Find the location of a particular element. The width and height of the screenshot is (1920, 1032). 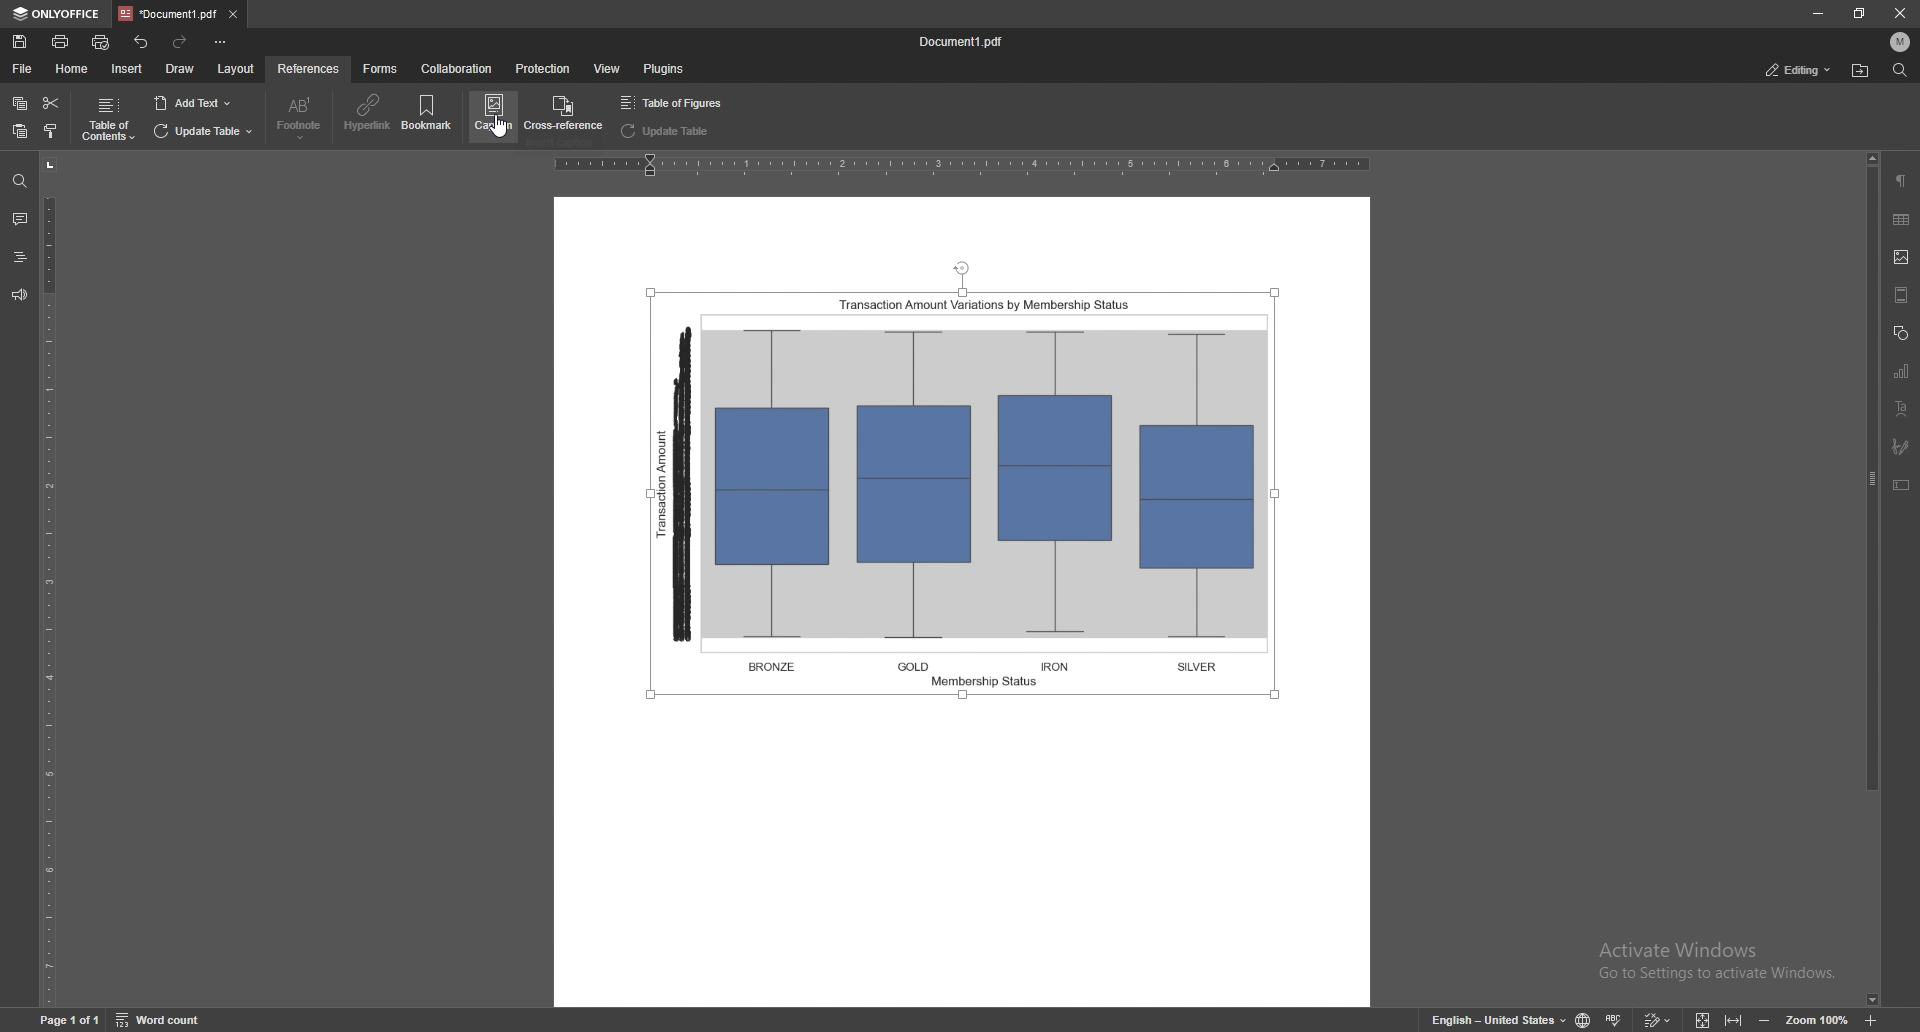

file name is located at coordinates (961, 42).